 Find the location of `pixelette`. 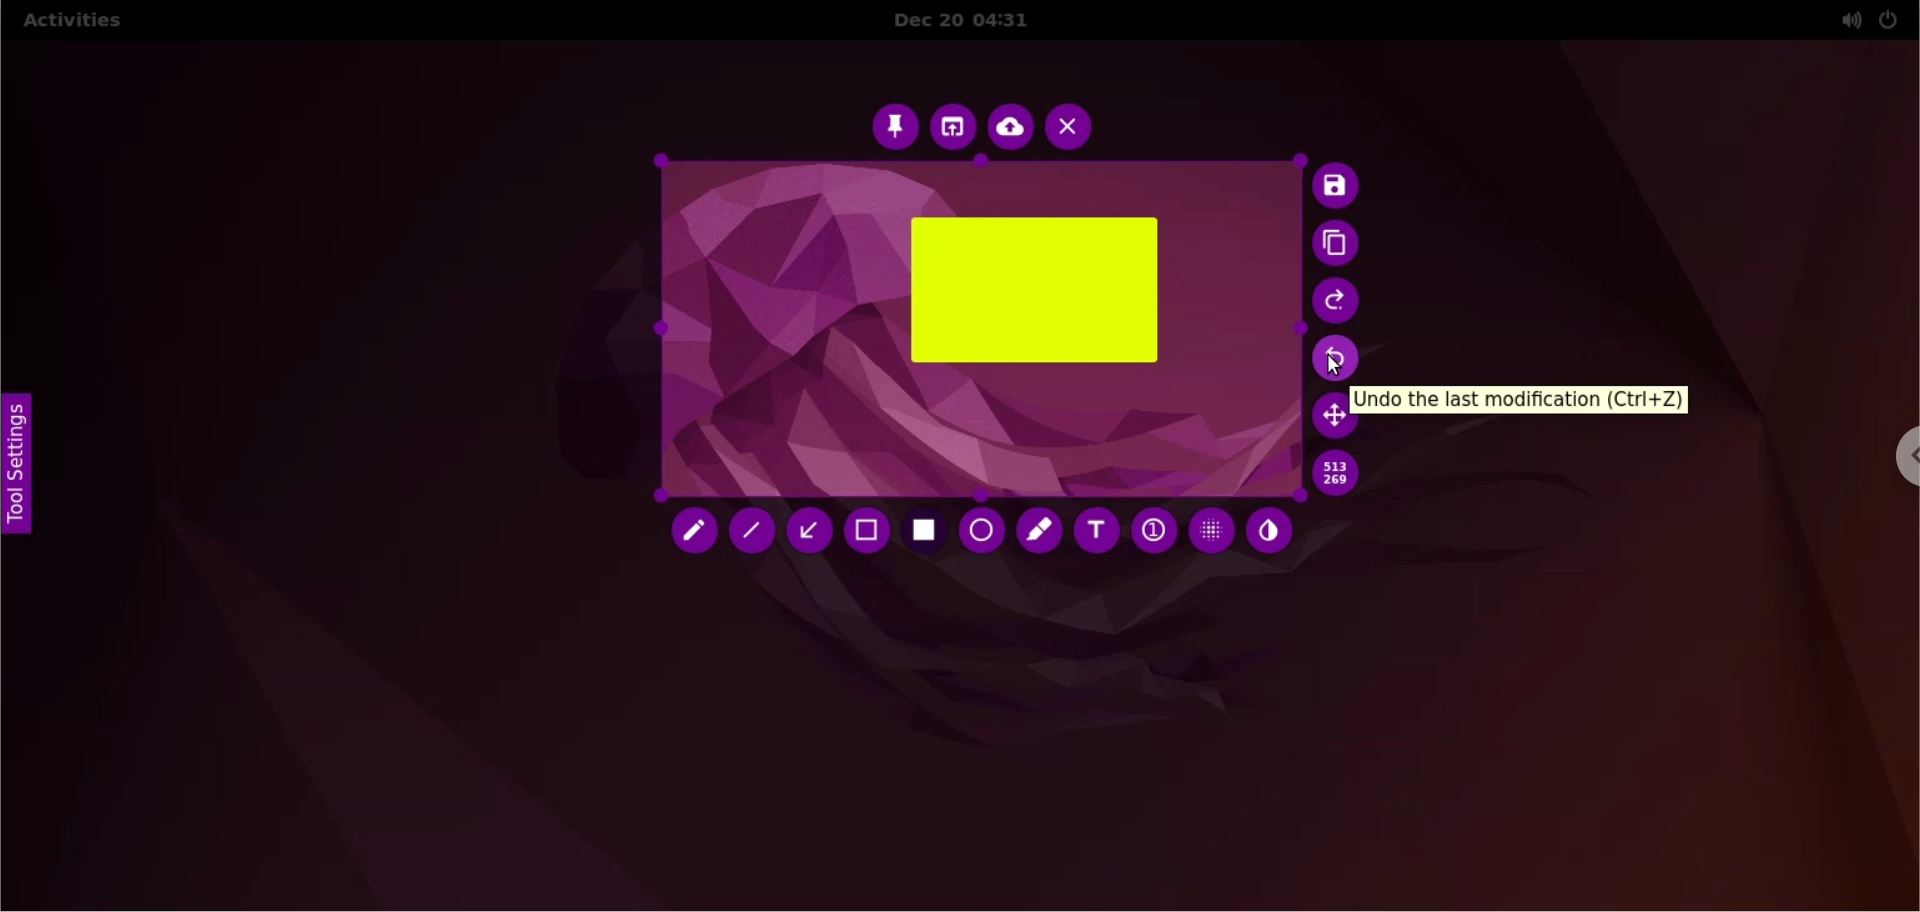

pixelette is located at coordinates (1211, 531).